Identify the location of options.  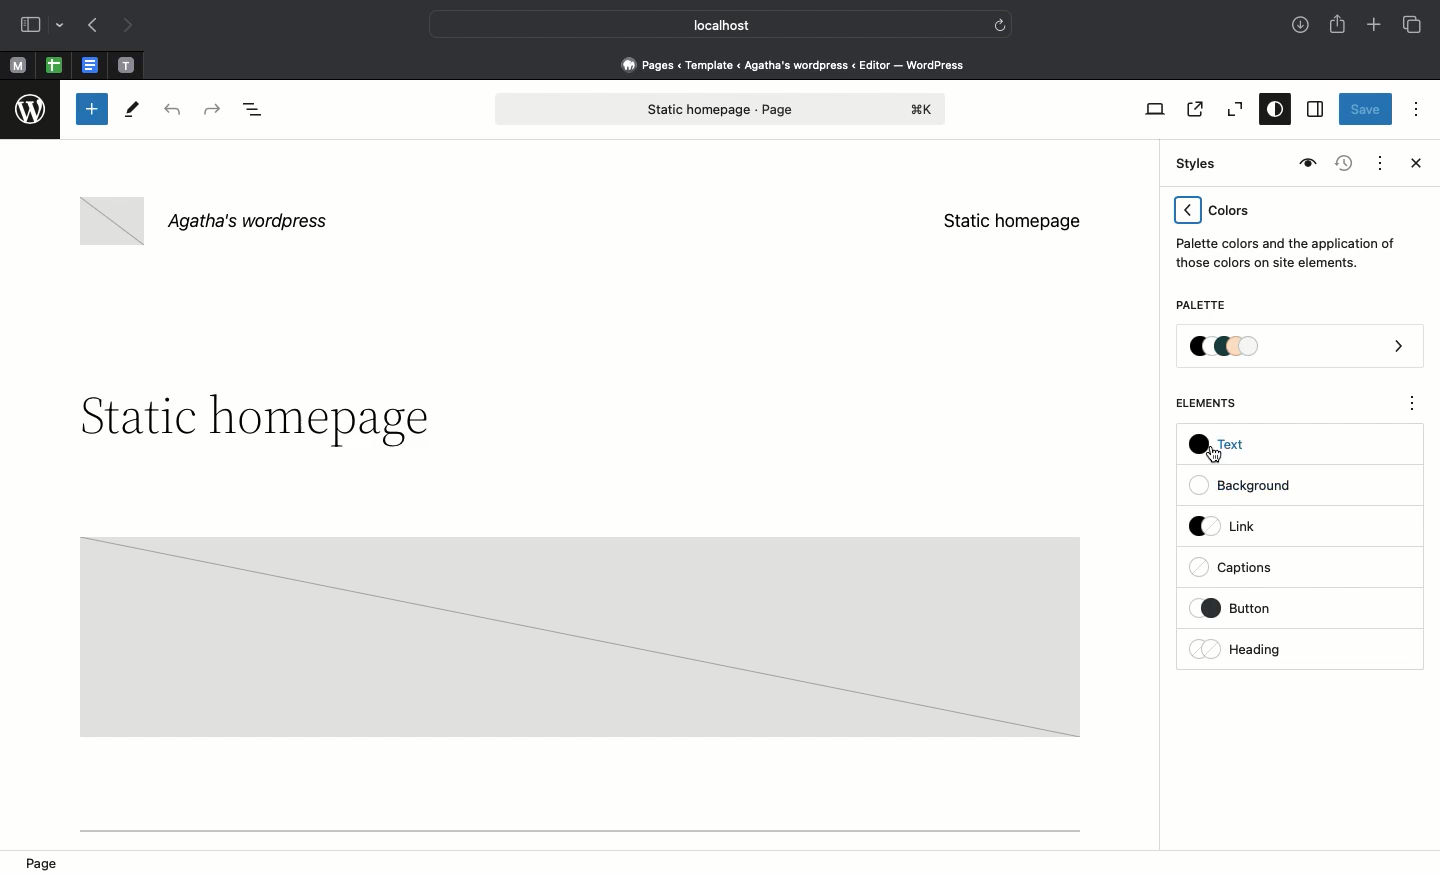
(1413, 406).